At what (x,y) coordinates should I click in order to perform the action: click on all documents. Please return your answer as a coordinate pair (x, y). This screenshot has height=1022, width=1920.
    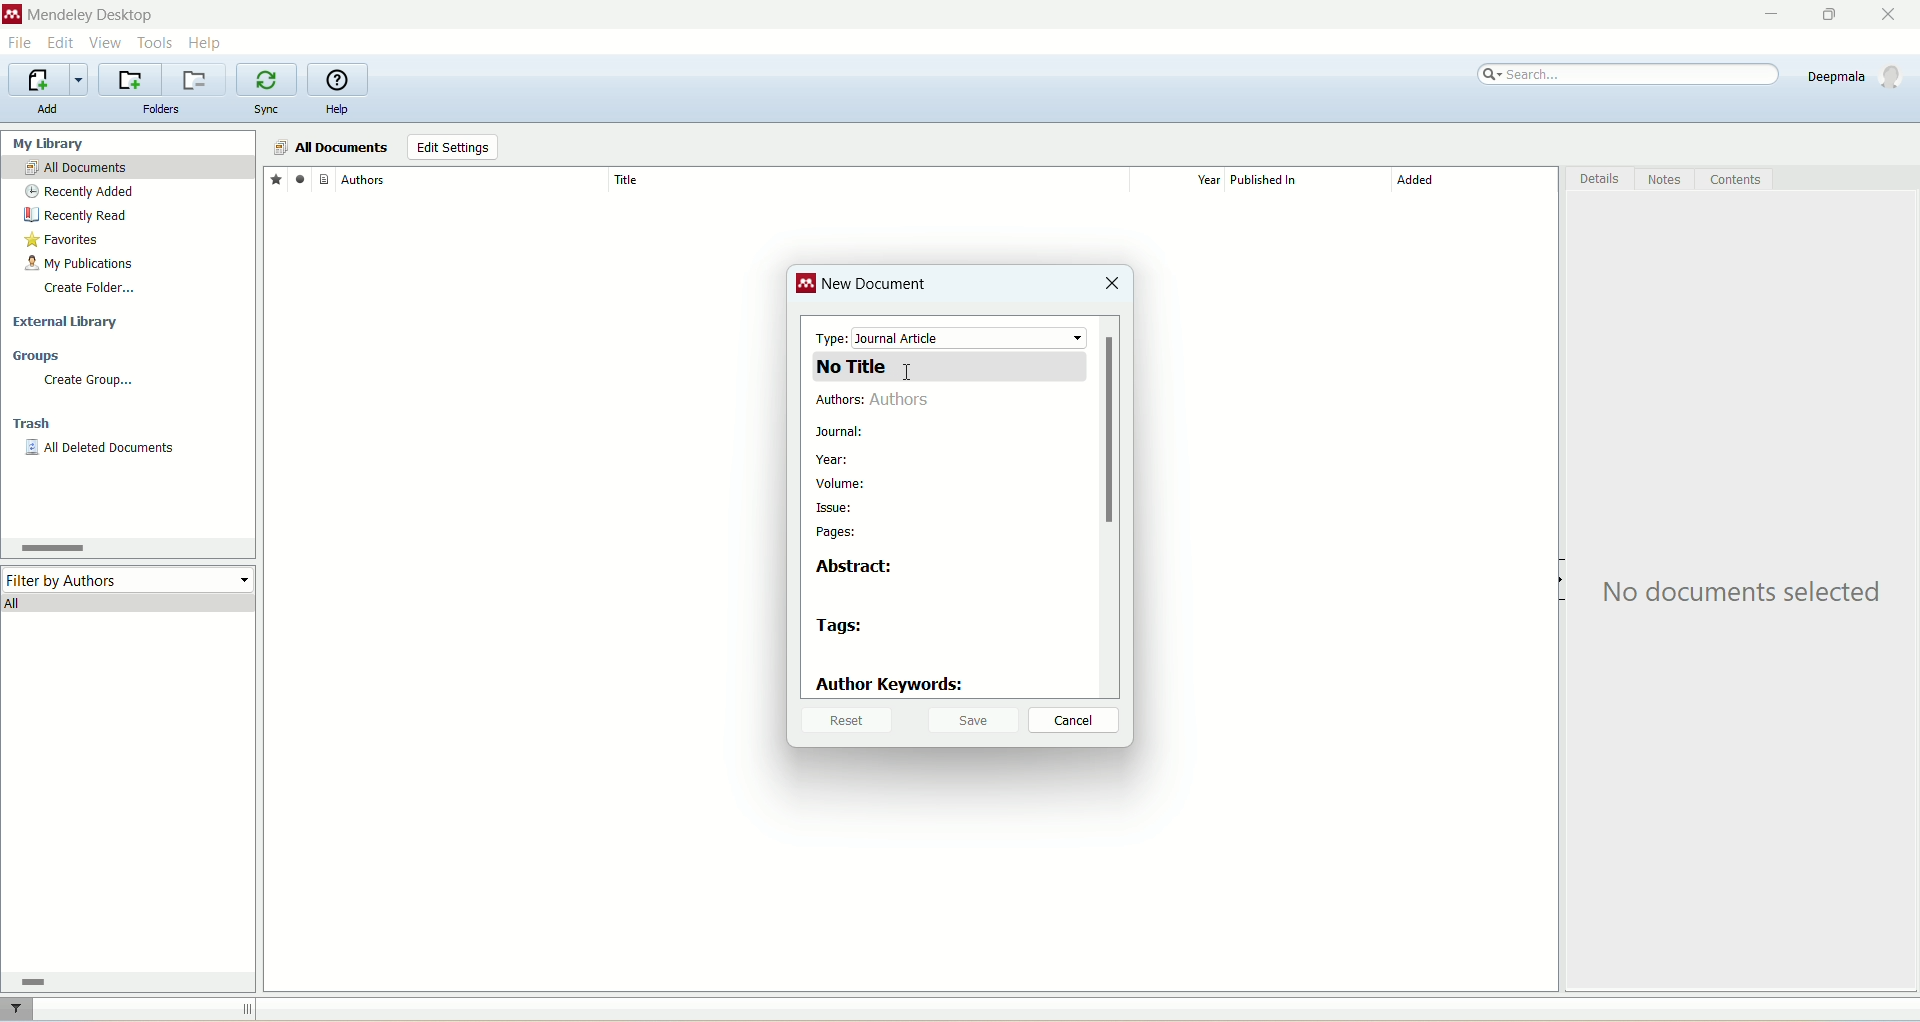
    Looking at the image, I should click on (330, 148).